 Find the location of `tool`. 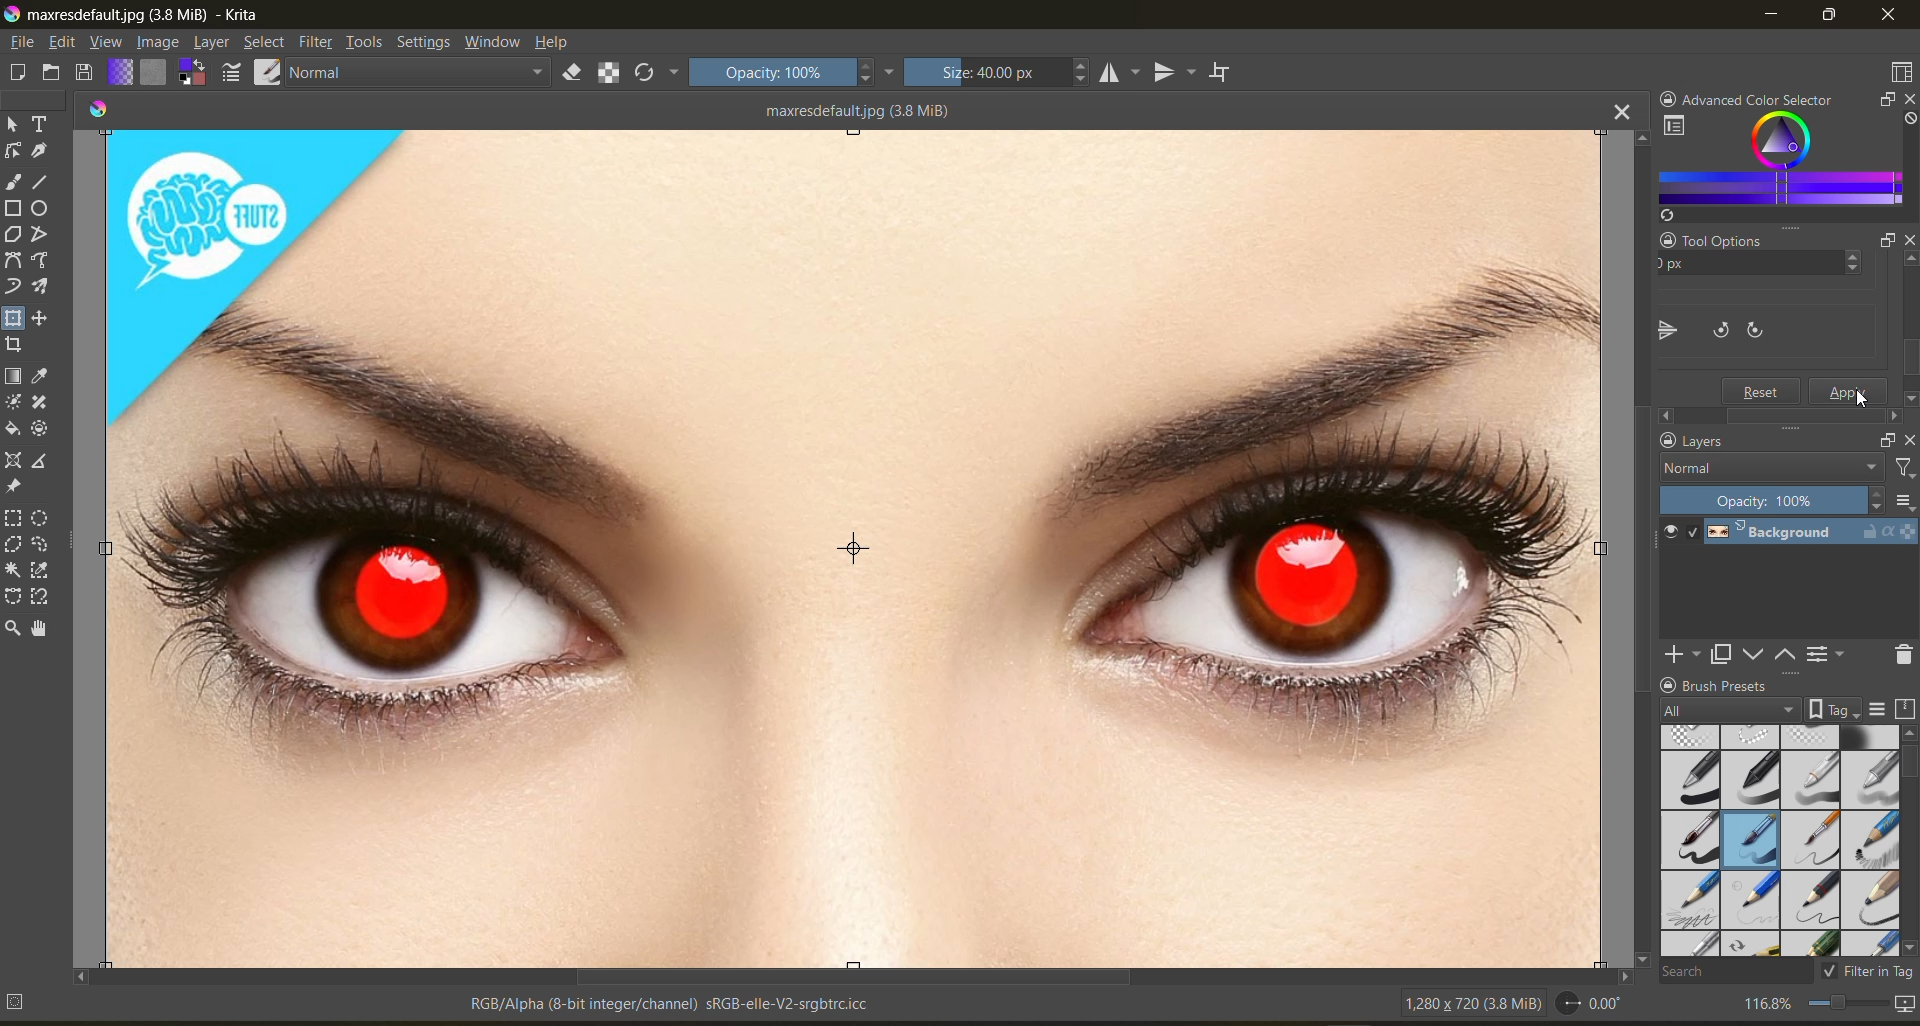

tool is located at coordinates (15, 287).